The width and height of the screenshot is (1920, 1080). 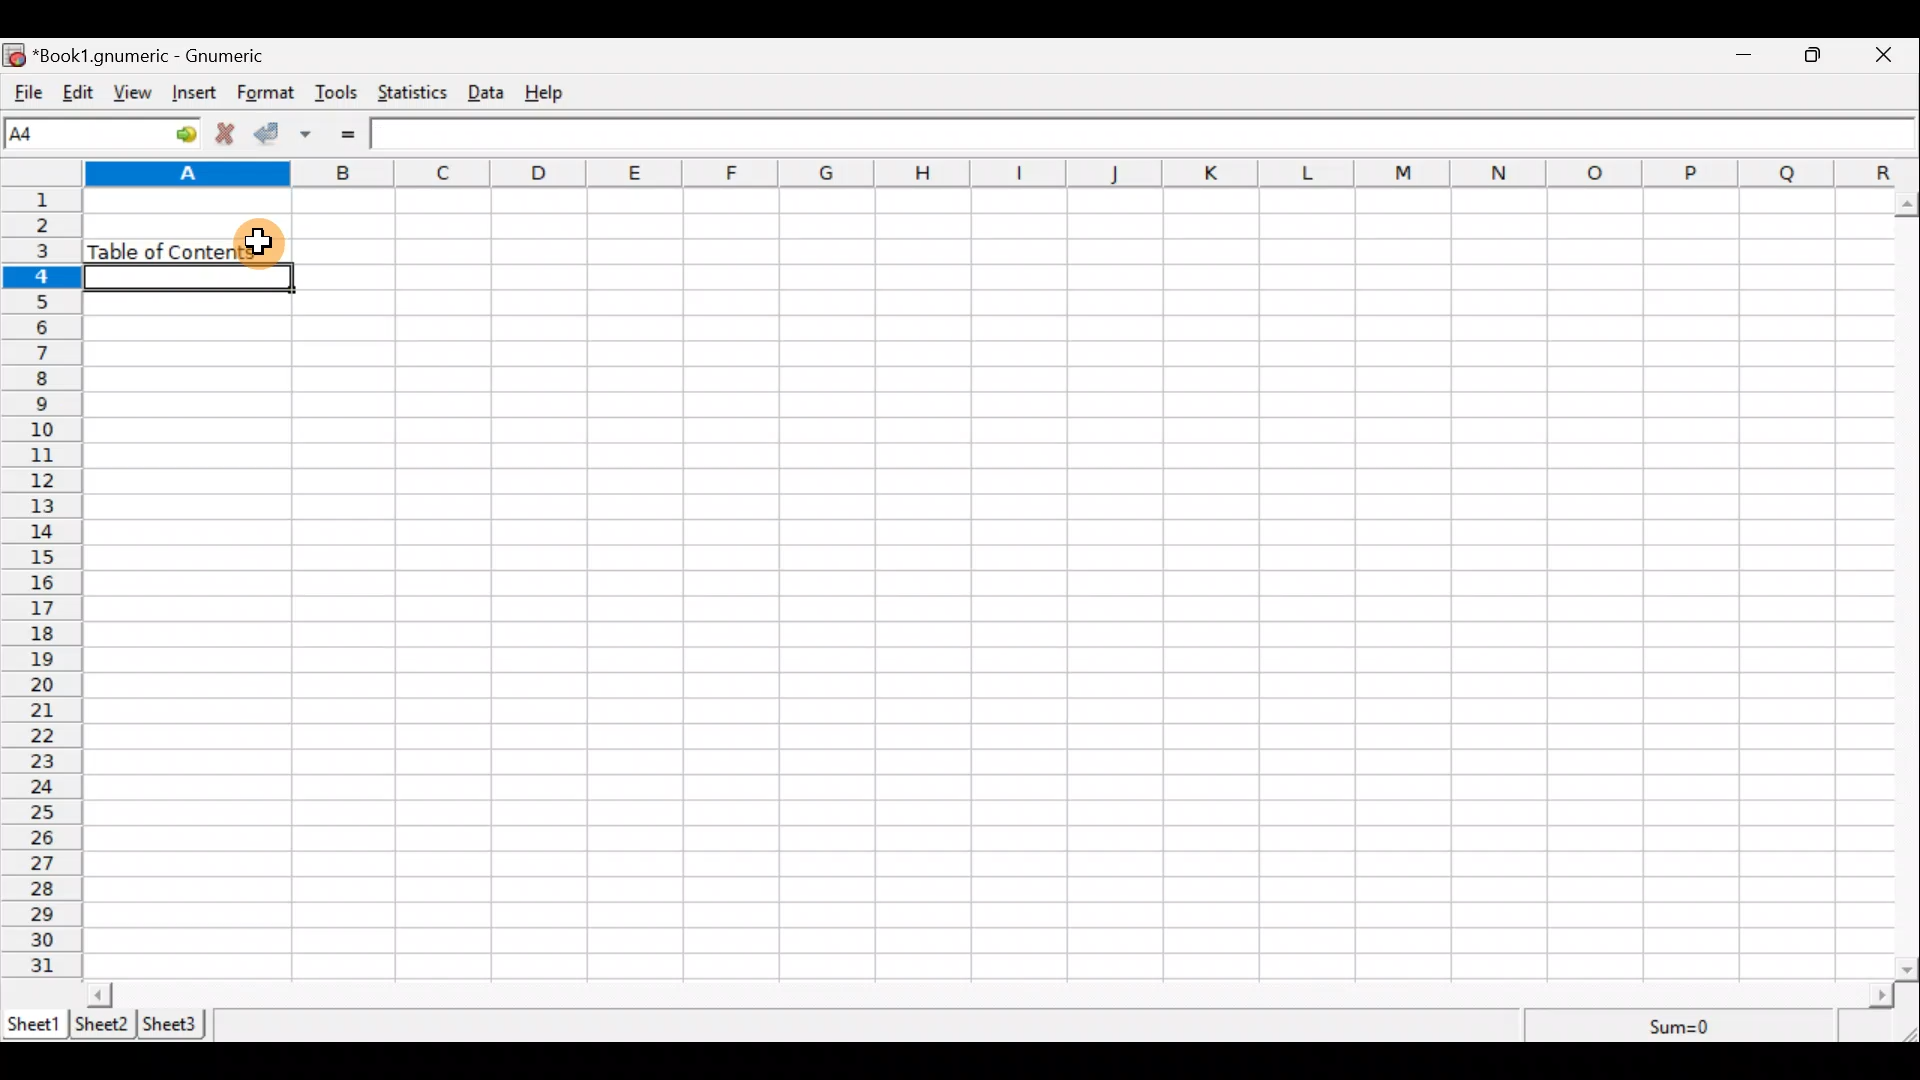 What do you see at coordinates (25, 93) in the screenshot?
I see `File` at bounding box center [25, 93].